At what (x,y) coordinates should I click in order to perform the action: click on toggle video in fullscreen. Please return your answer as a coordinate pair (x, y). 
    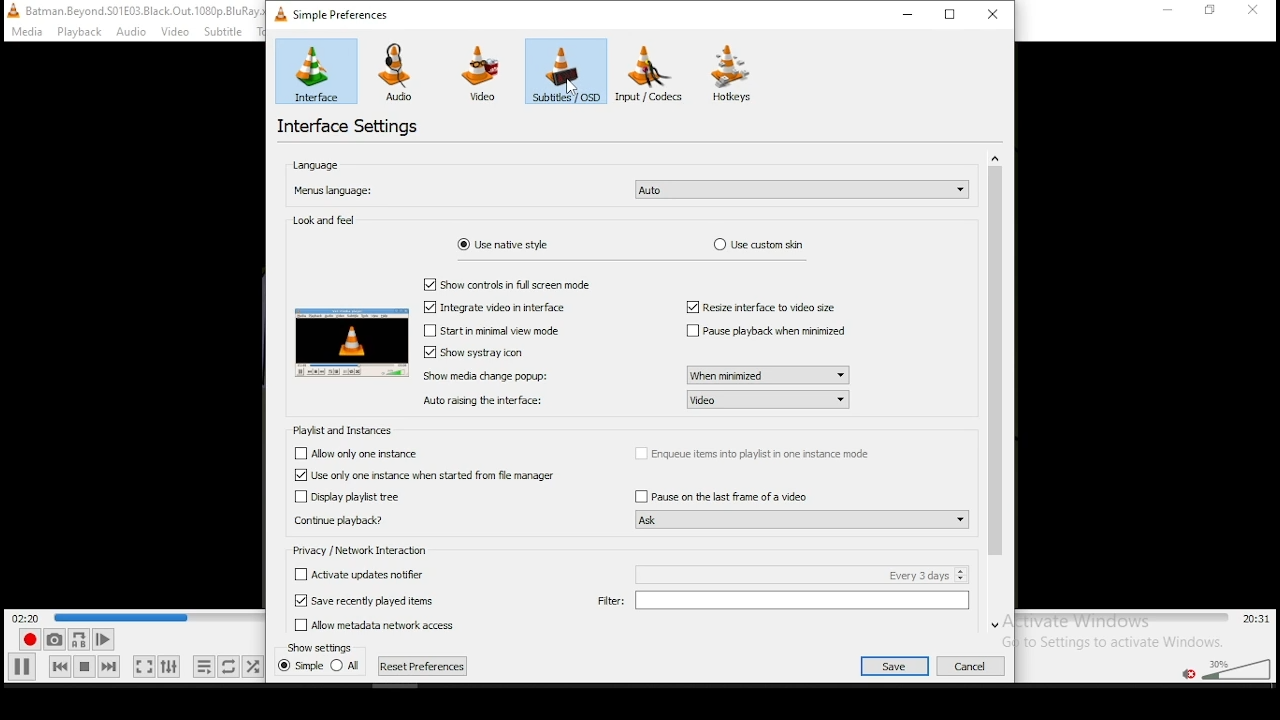
    Looking at the image, I should click on (143, 666).